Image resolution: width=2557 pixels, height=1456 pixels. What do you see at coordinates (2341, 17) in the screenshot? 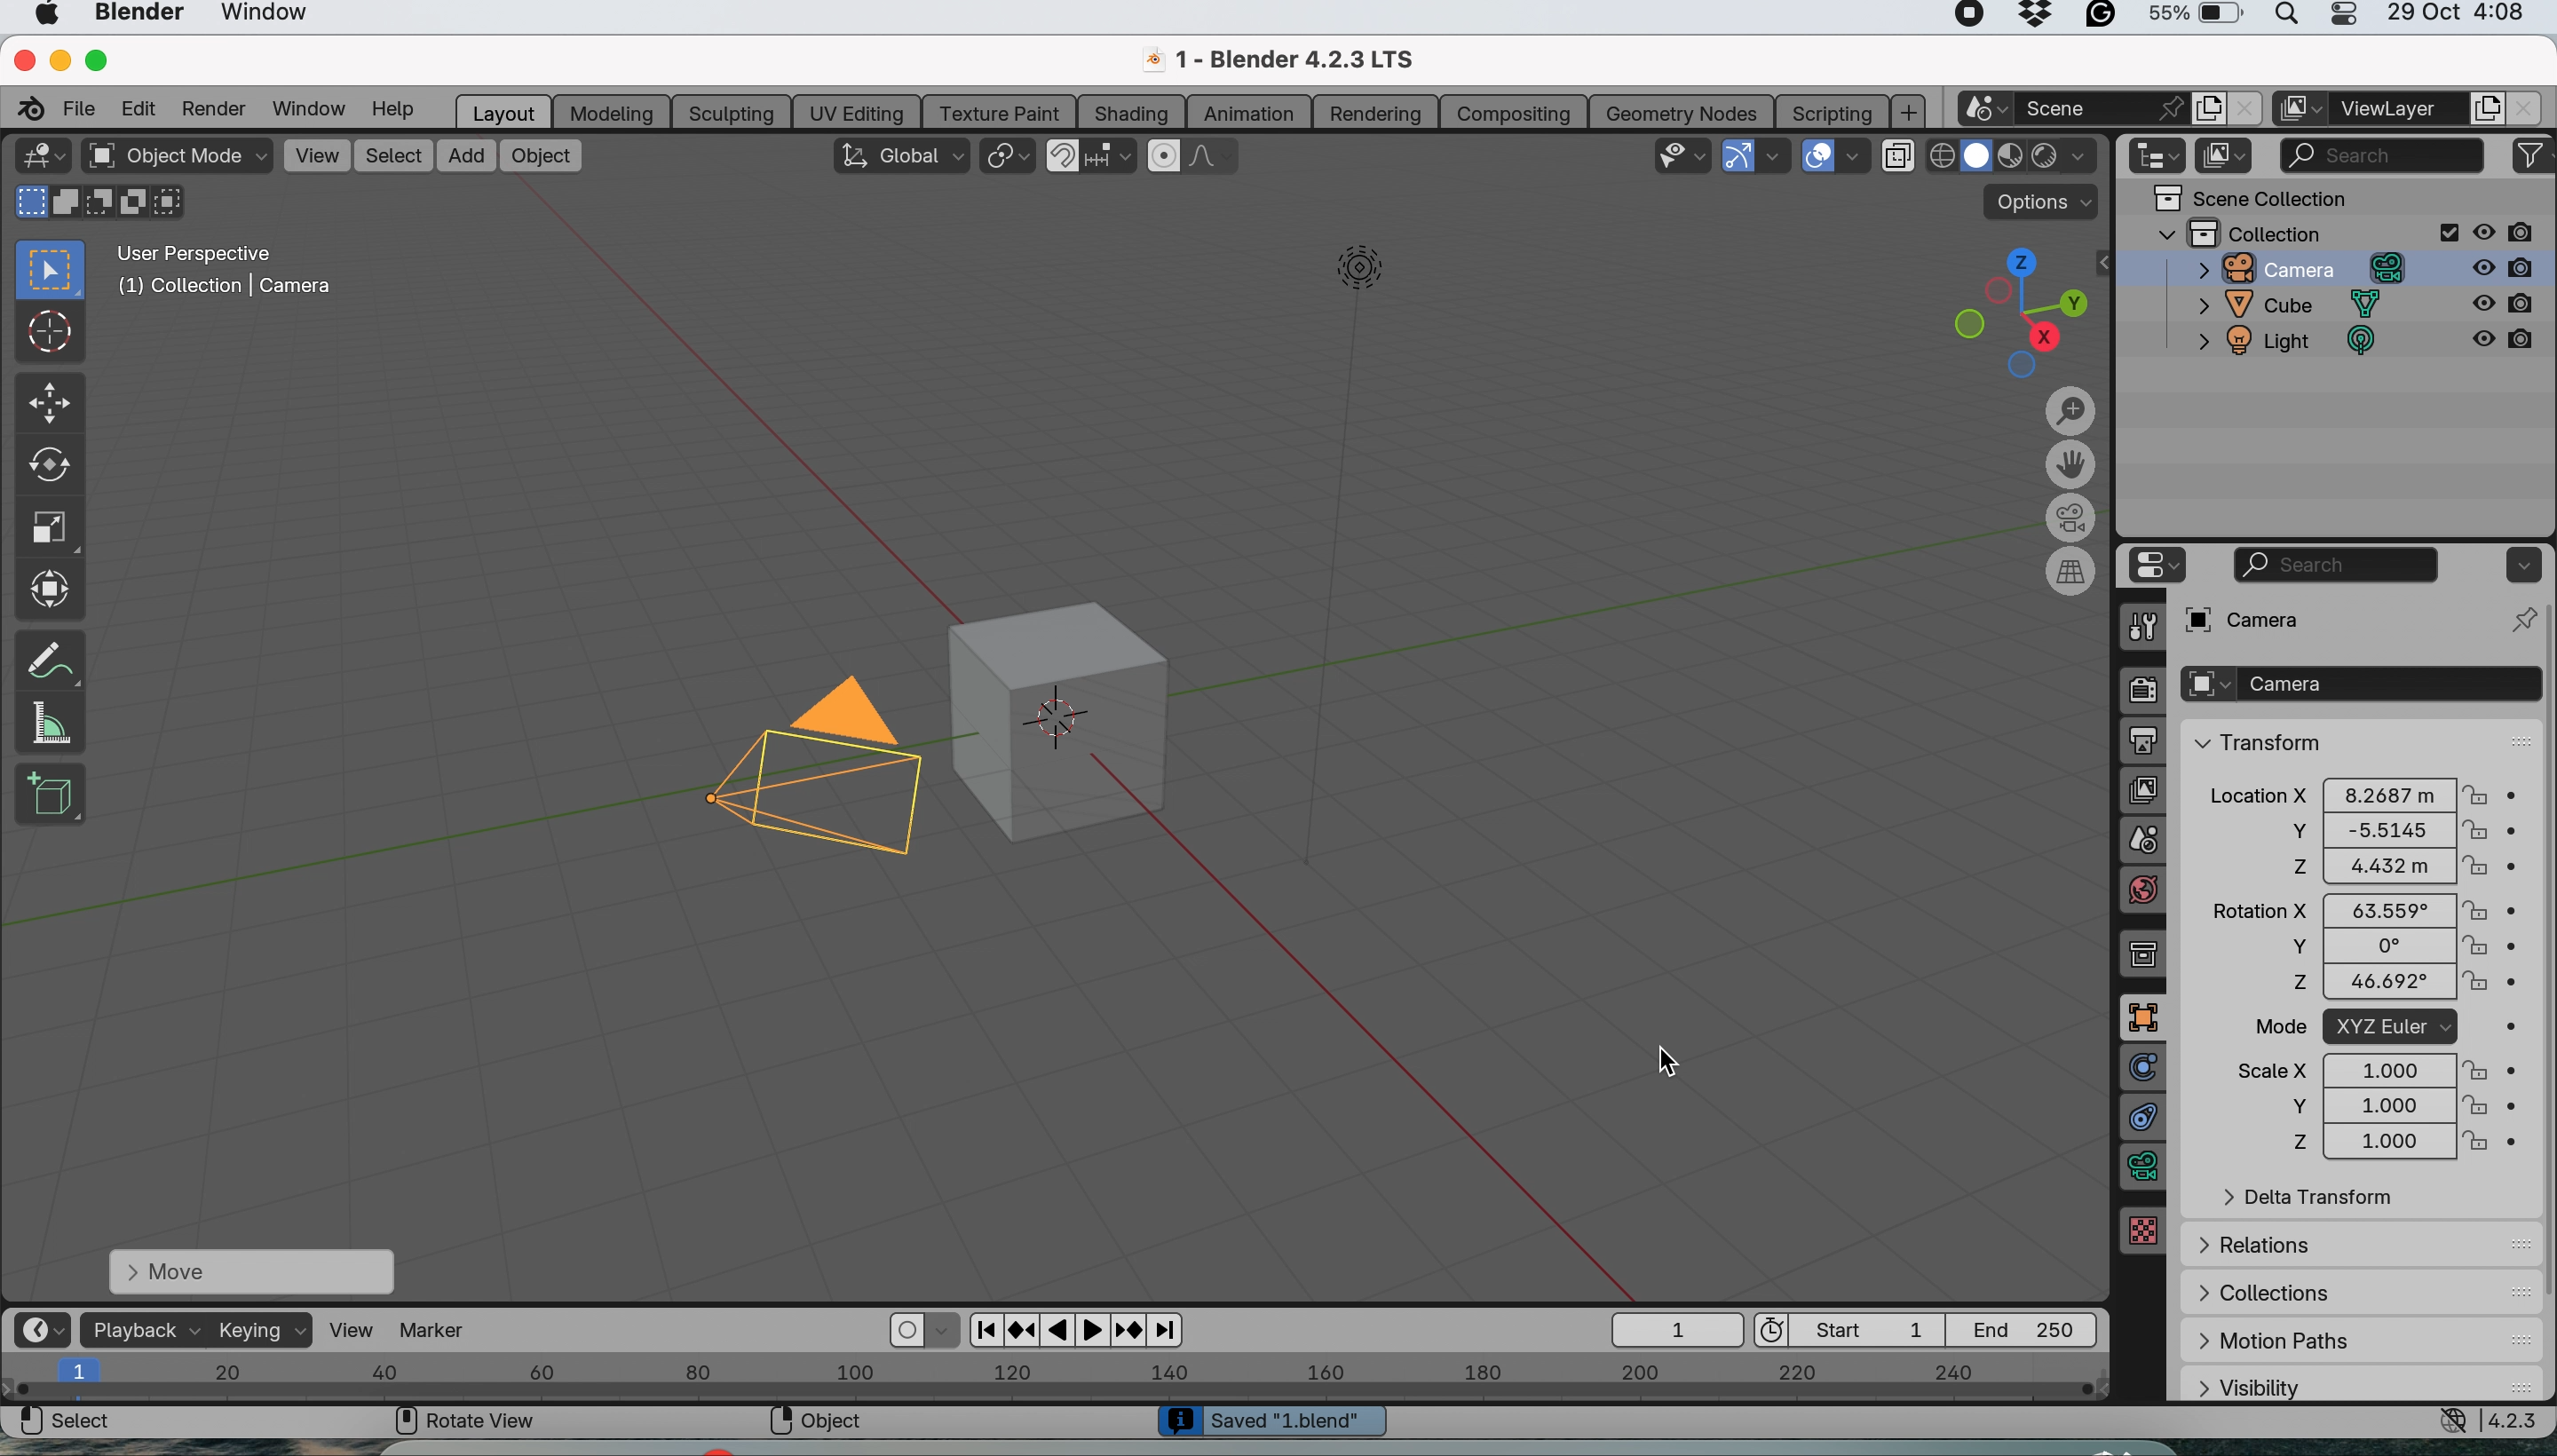
I see `control center` at bounding box center [2341, 17].